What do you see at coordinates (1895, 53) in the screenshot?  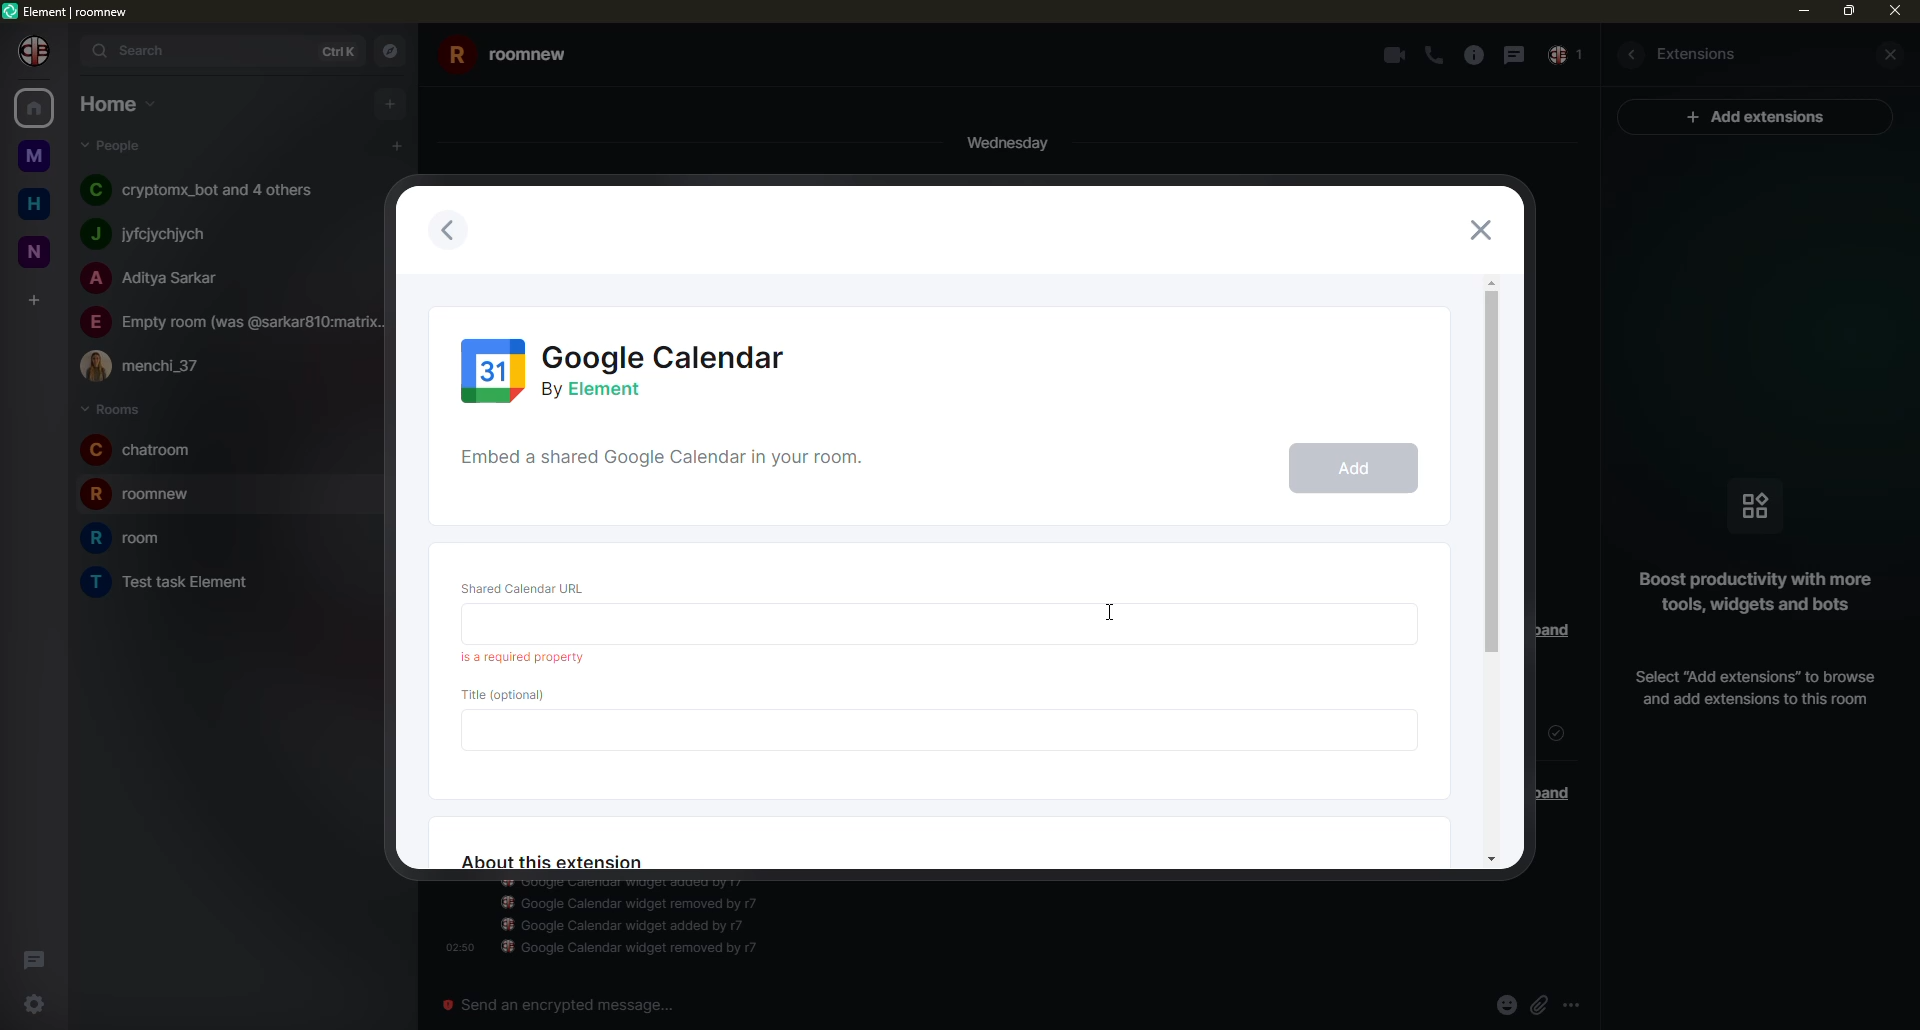 I see `close` at bounding box center [1895, 53].